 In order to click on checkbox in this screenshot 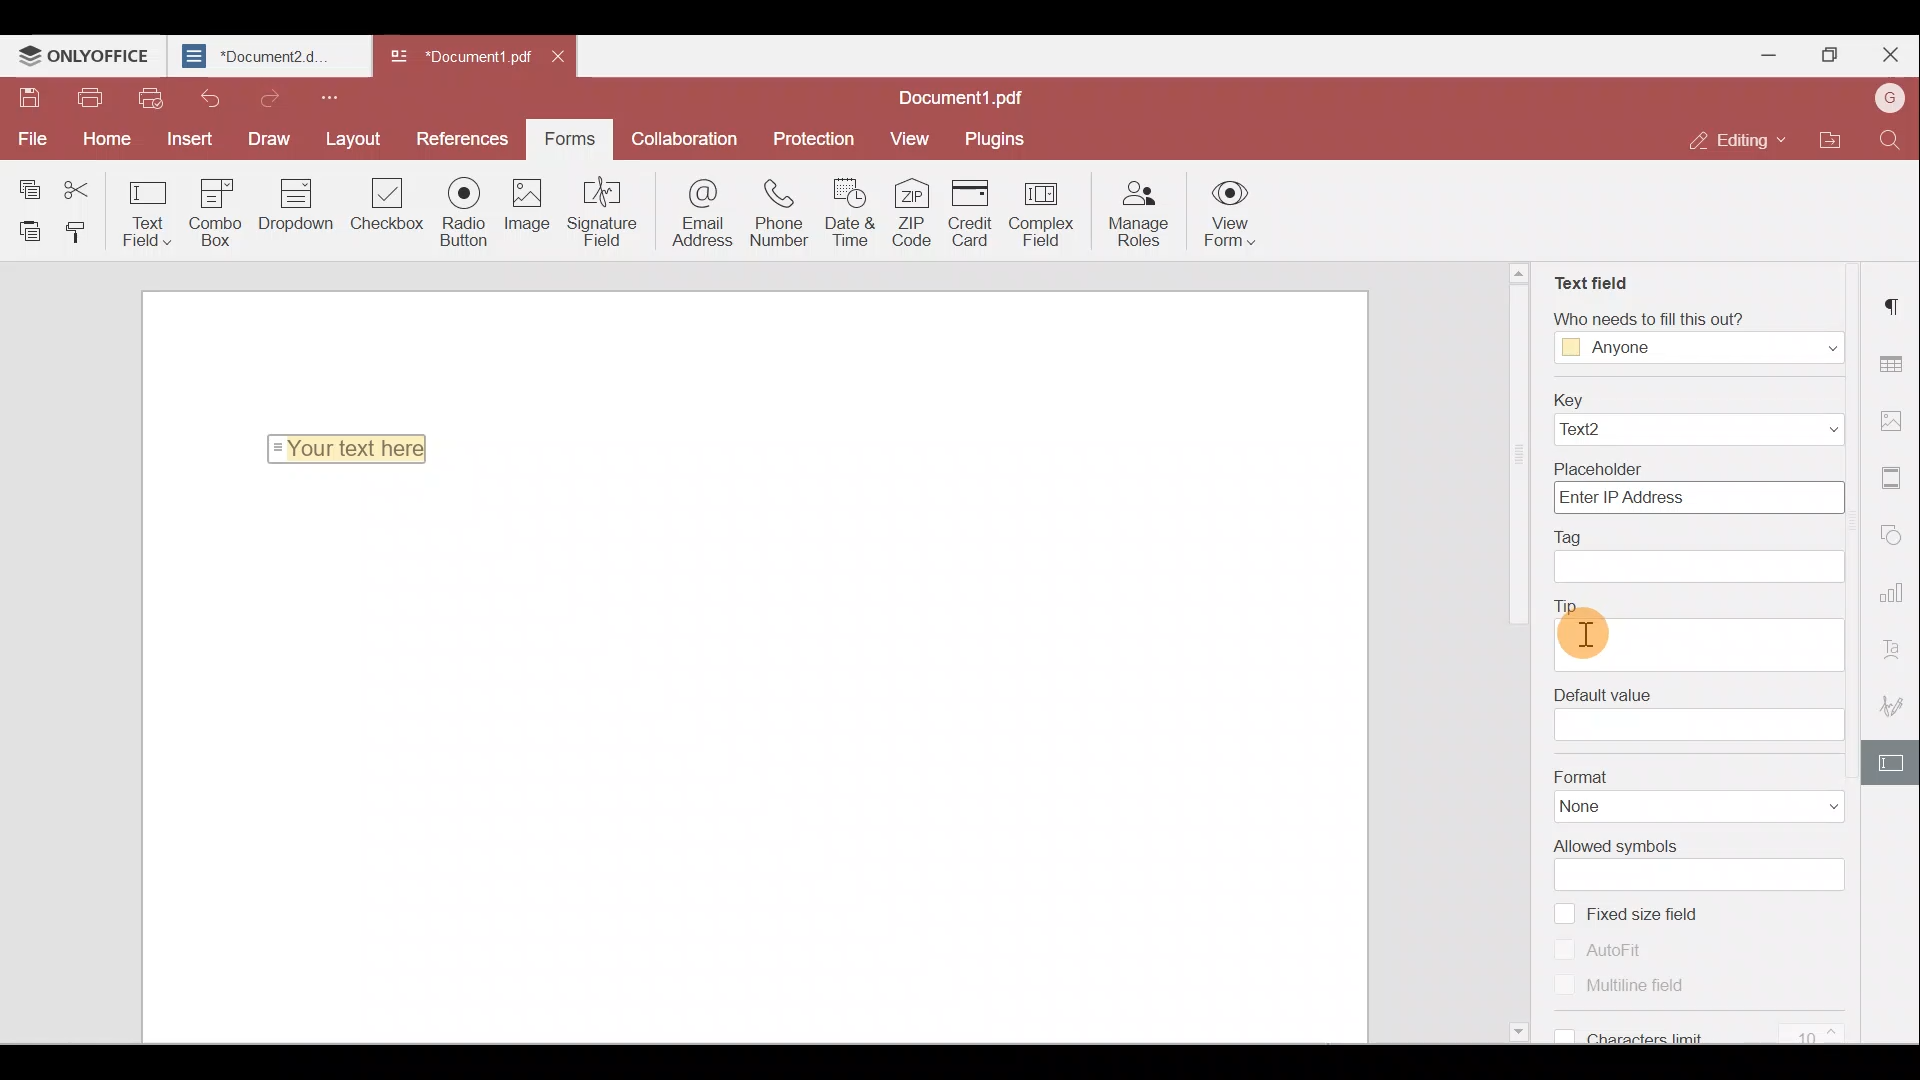, I will do `click(1566, 986)`.